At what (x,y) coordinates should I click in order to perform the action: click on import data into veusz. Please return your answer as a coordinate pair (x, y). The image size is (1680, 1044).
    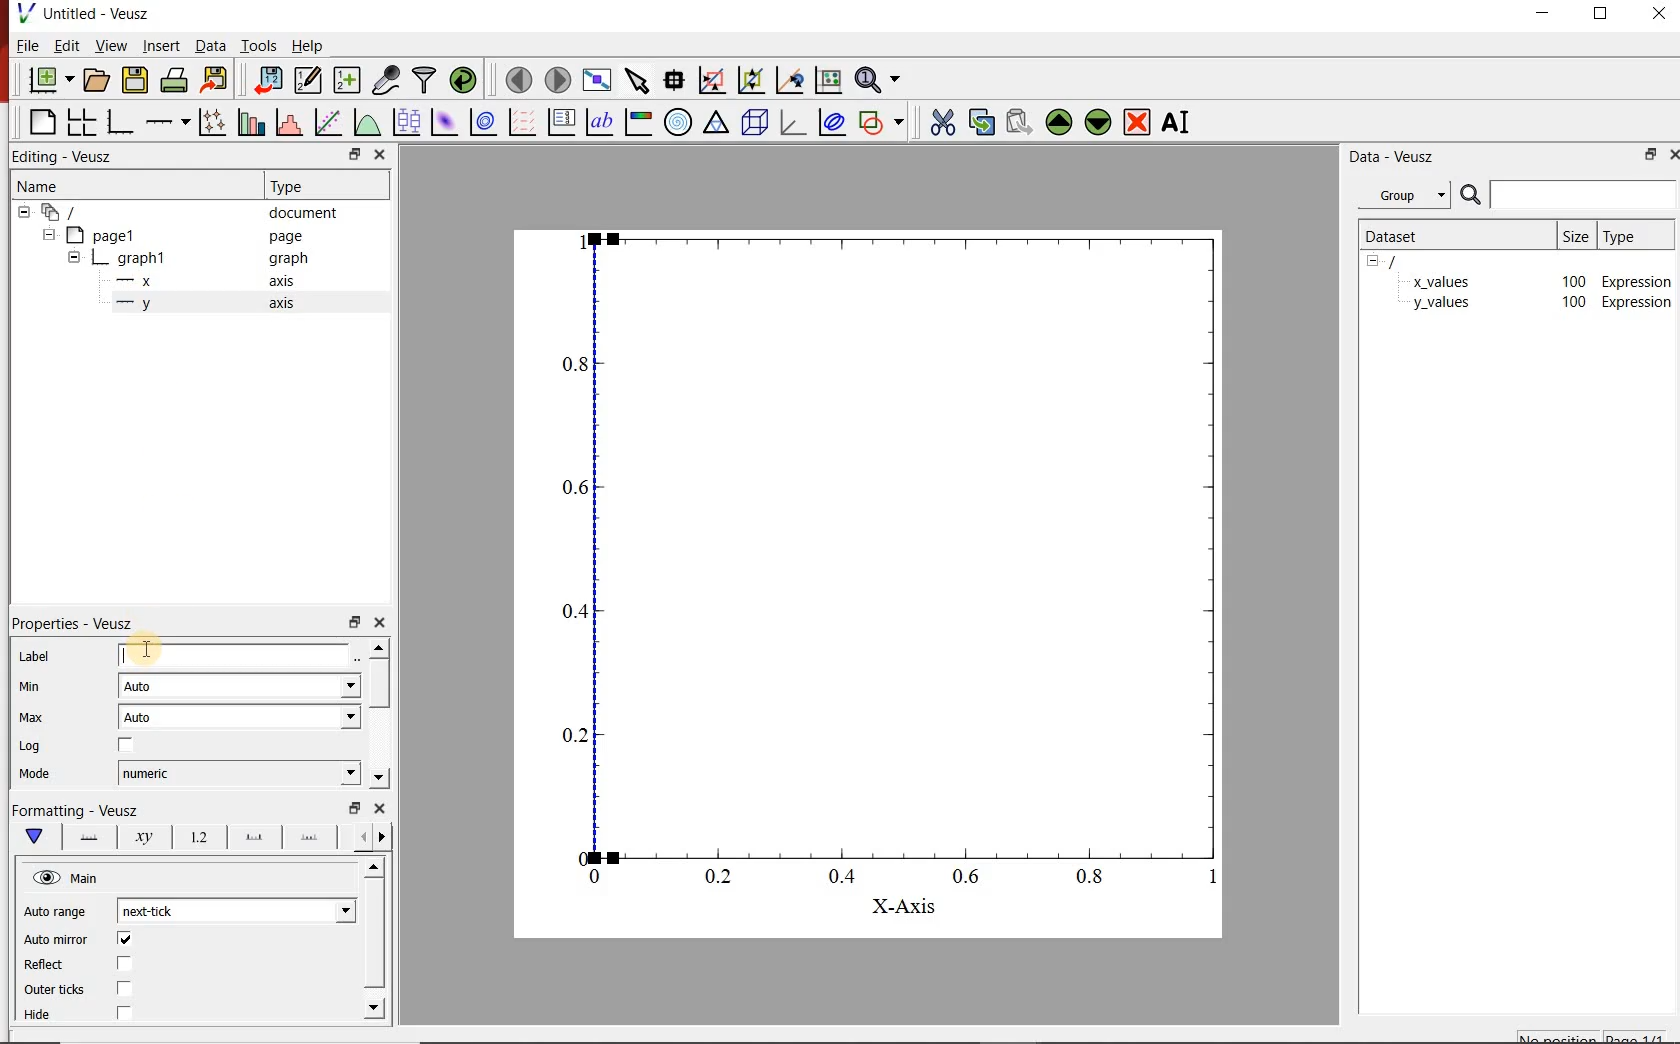
    Looking at the image, I should click on (268, 80).